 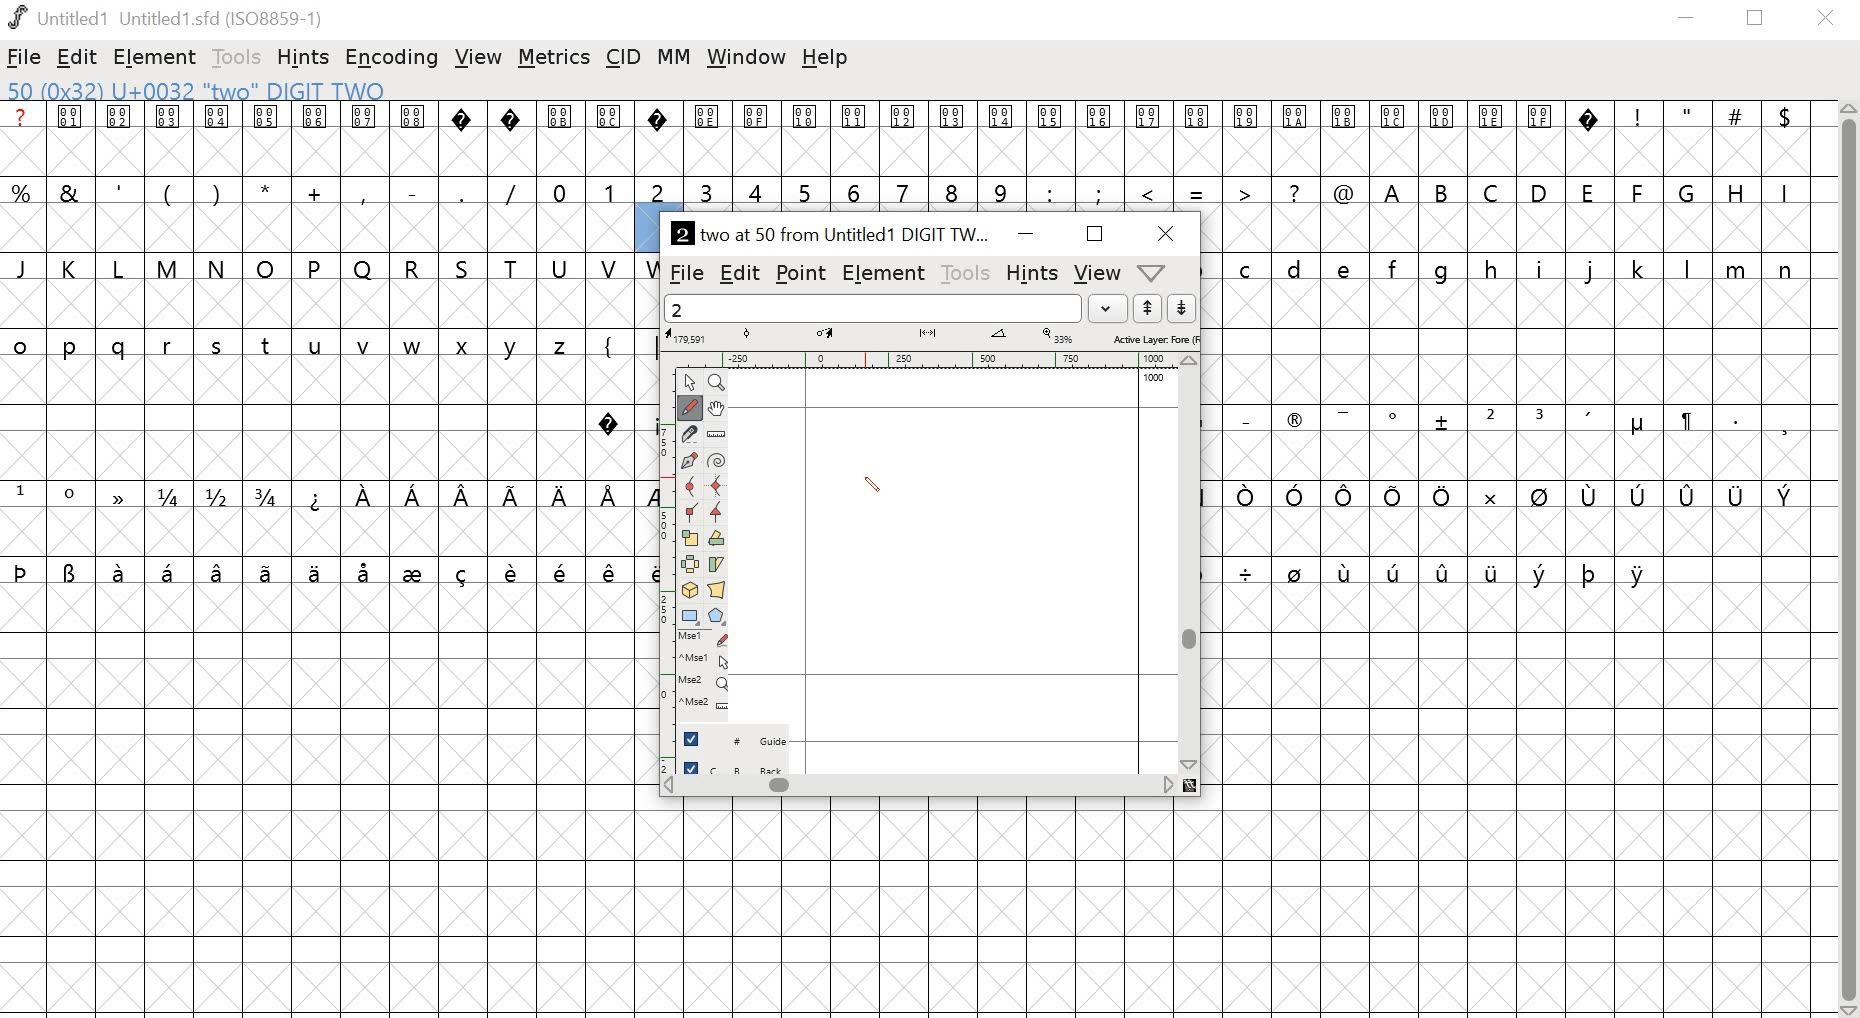 What do you see at coordinates (692, 539) in the screenshot?
I see `scale` at bounding box center [692, 539].